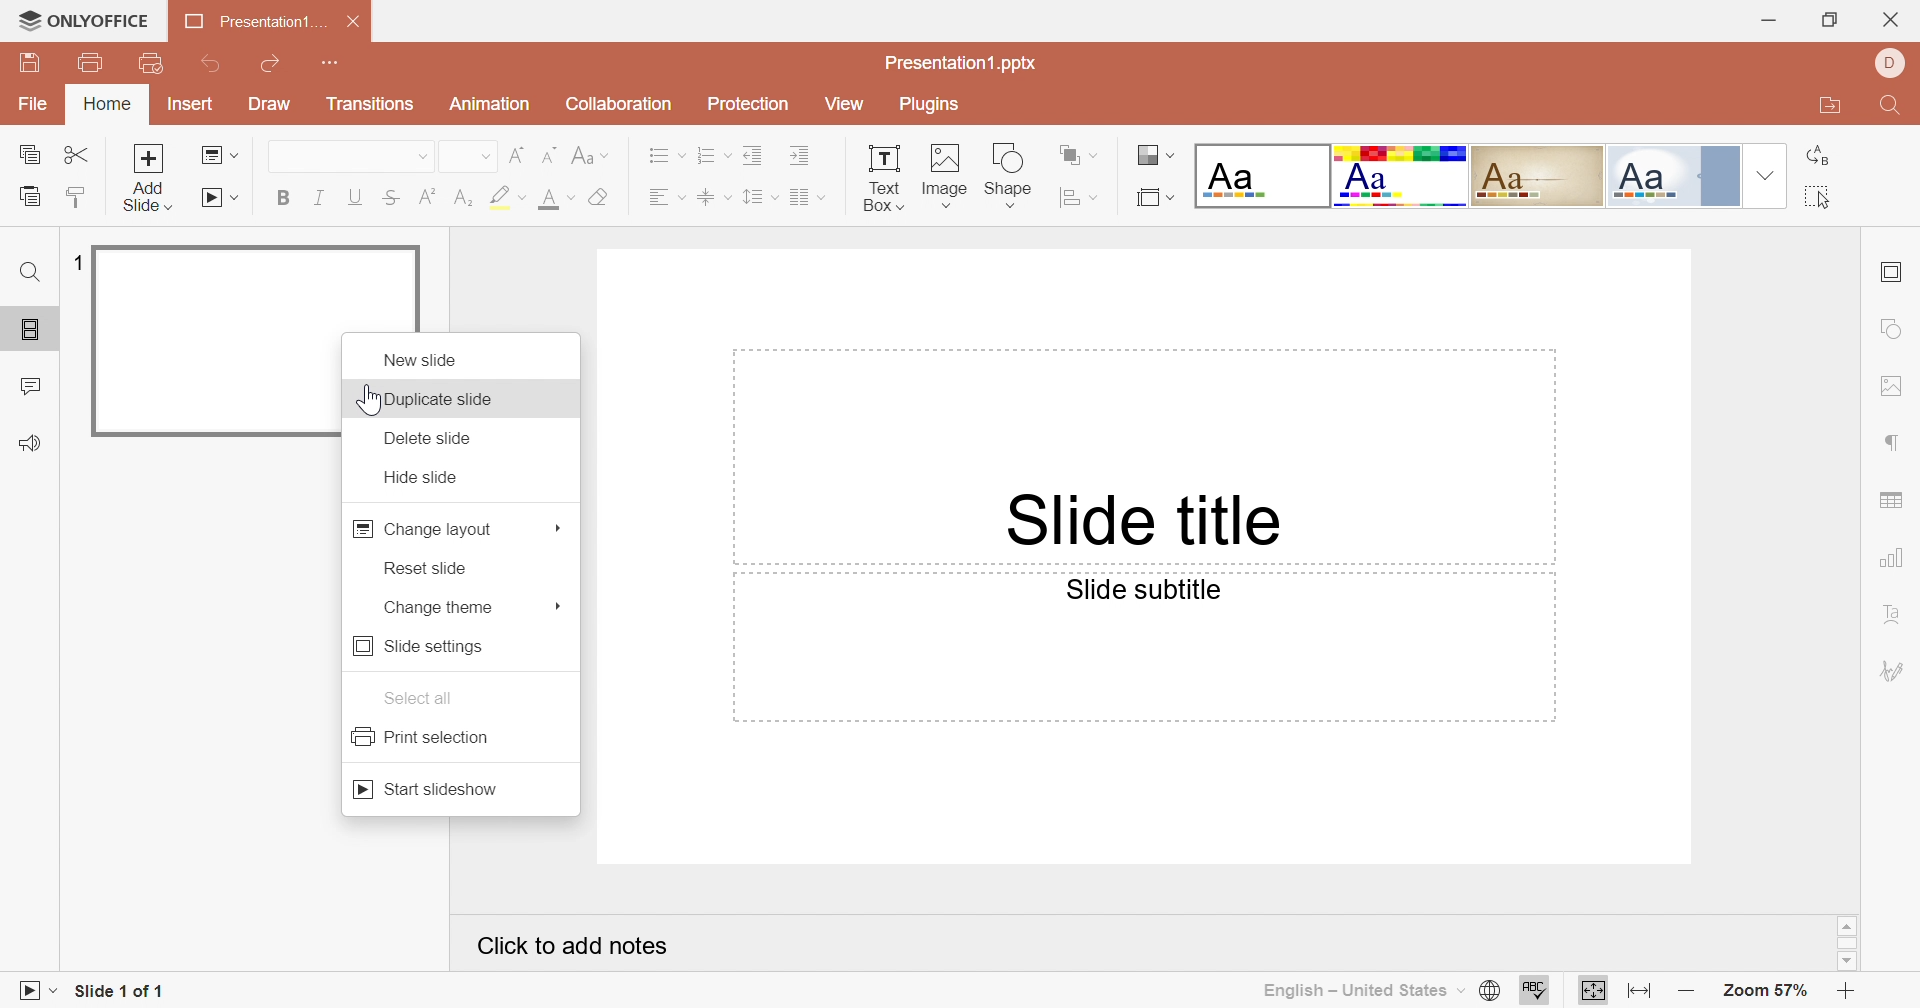 The image size is (1920, 1008). I want to click on Align Text to Middle, so click(707, 199).